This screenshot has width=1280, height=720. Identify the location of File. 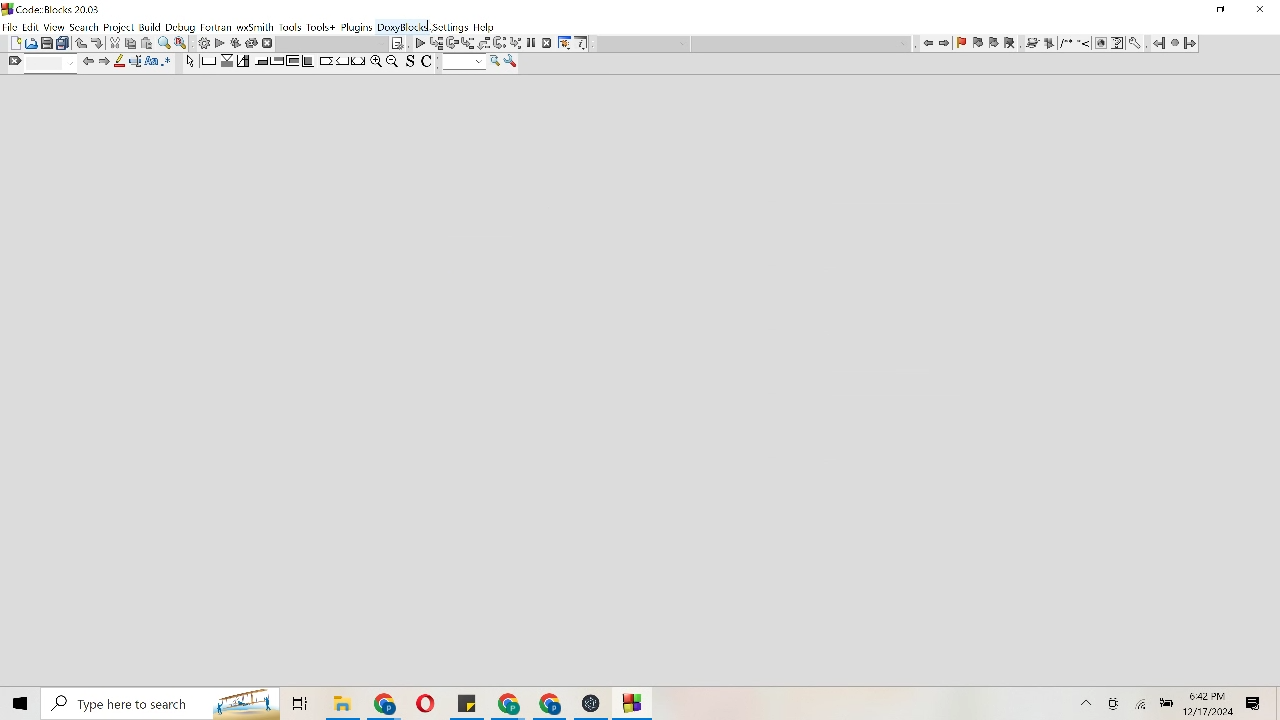
(424, 703).